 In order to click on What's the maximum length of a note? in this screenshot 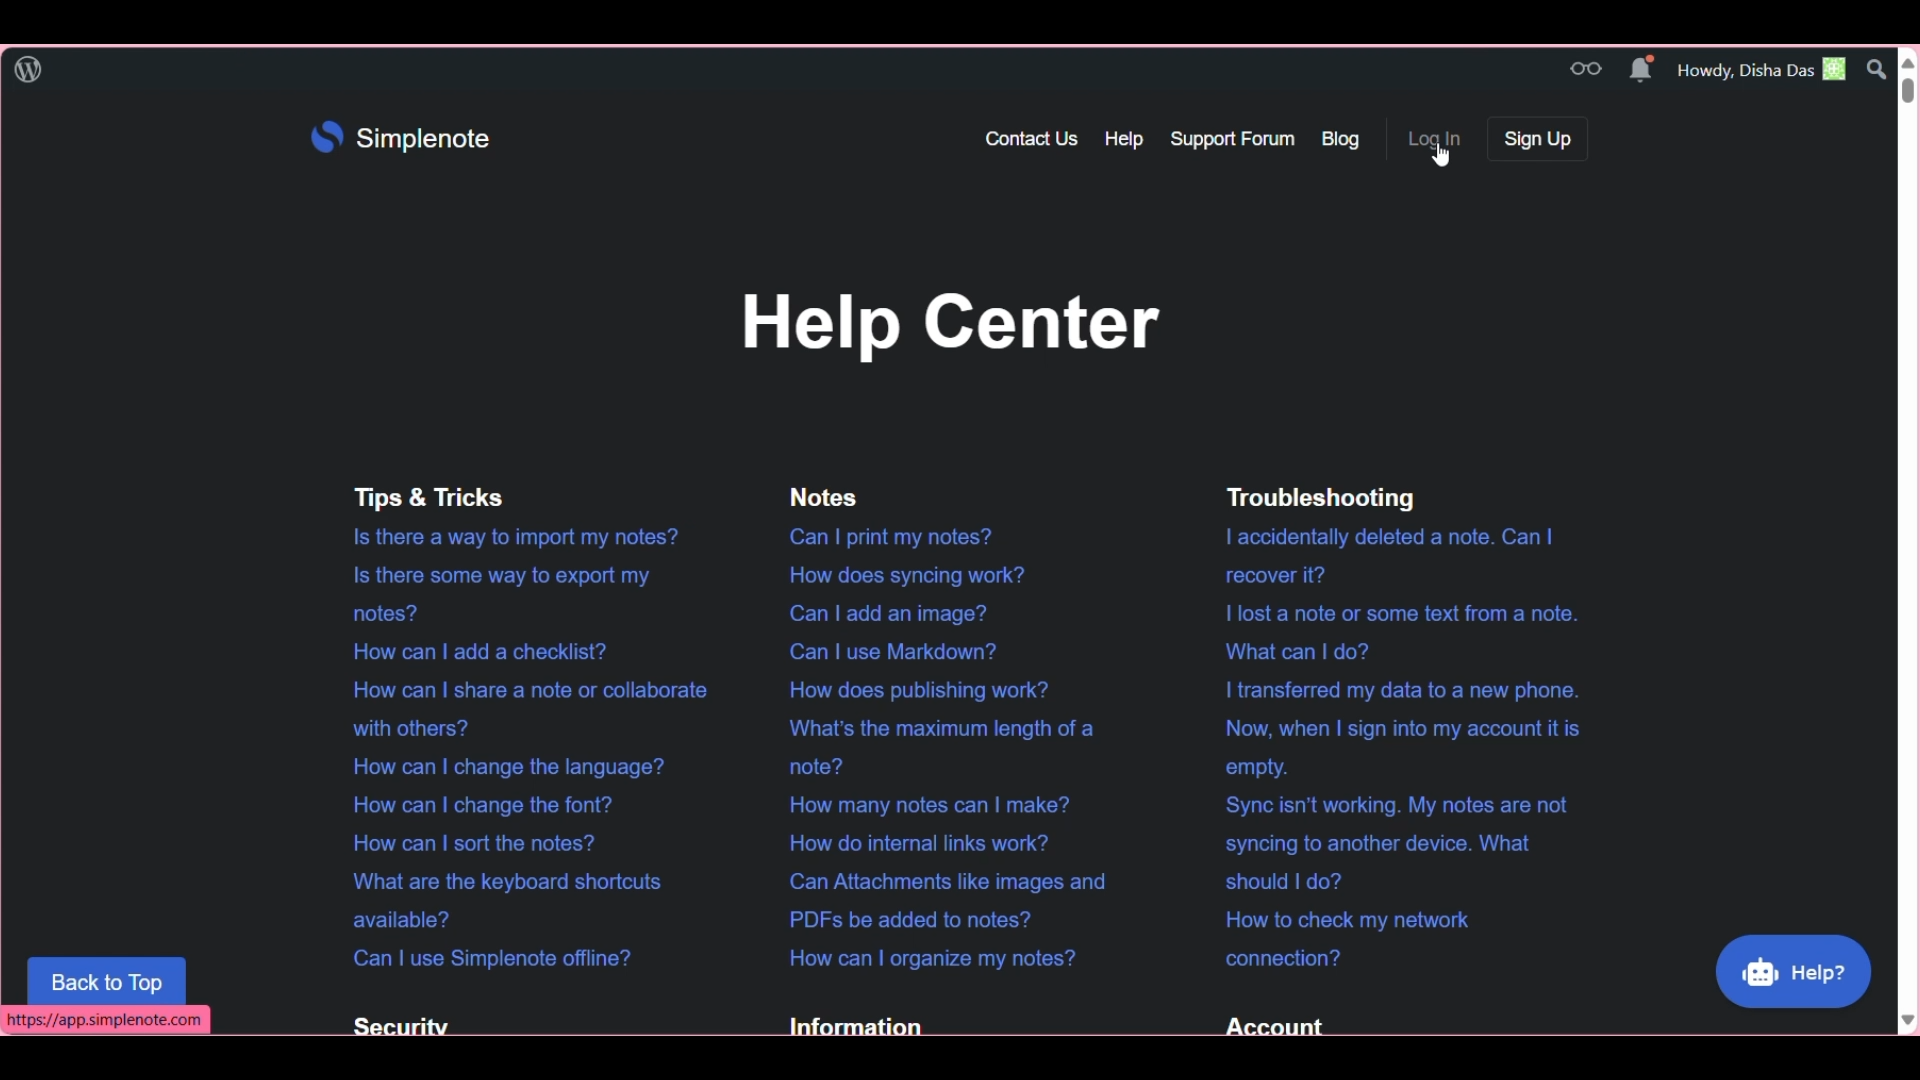, I will do `click(938, 747)`.